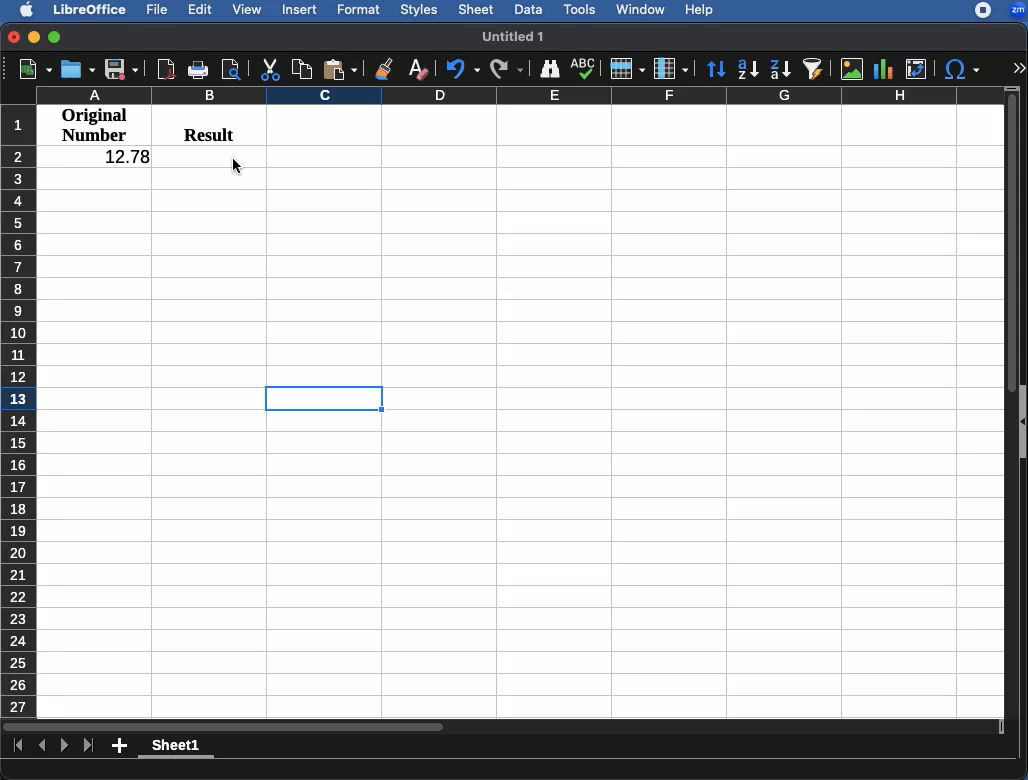  I want to click on Maximize, so click(56, 39).